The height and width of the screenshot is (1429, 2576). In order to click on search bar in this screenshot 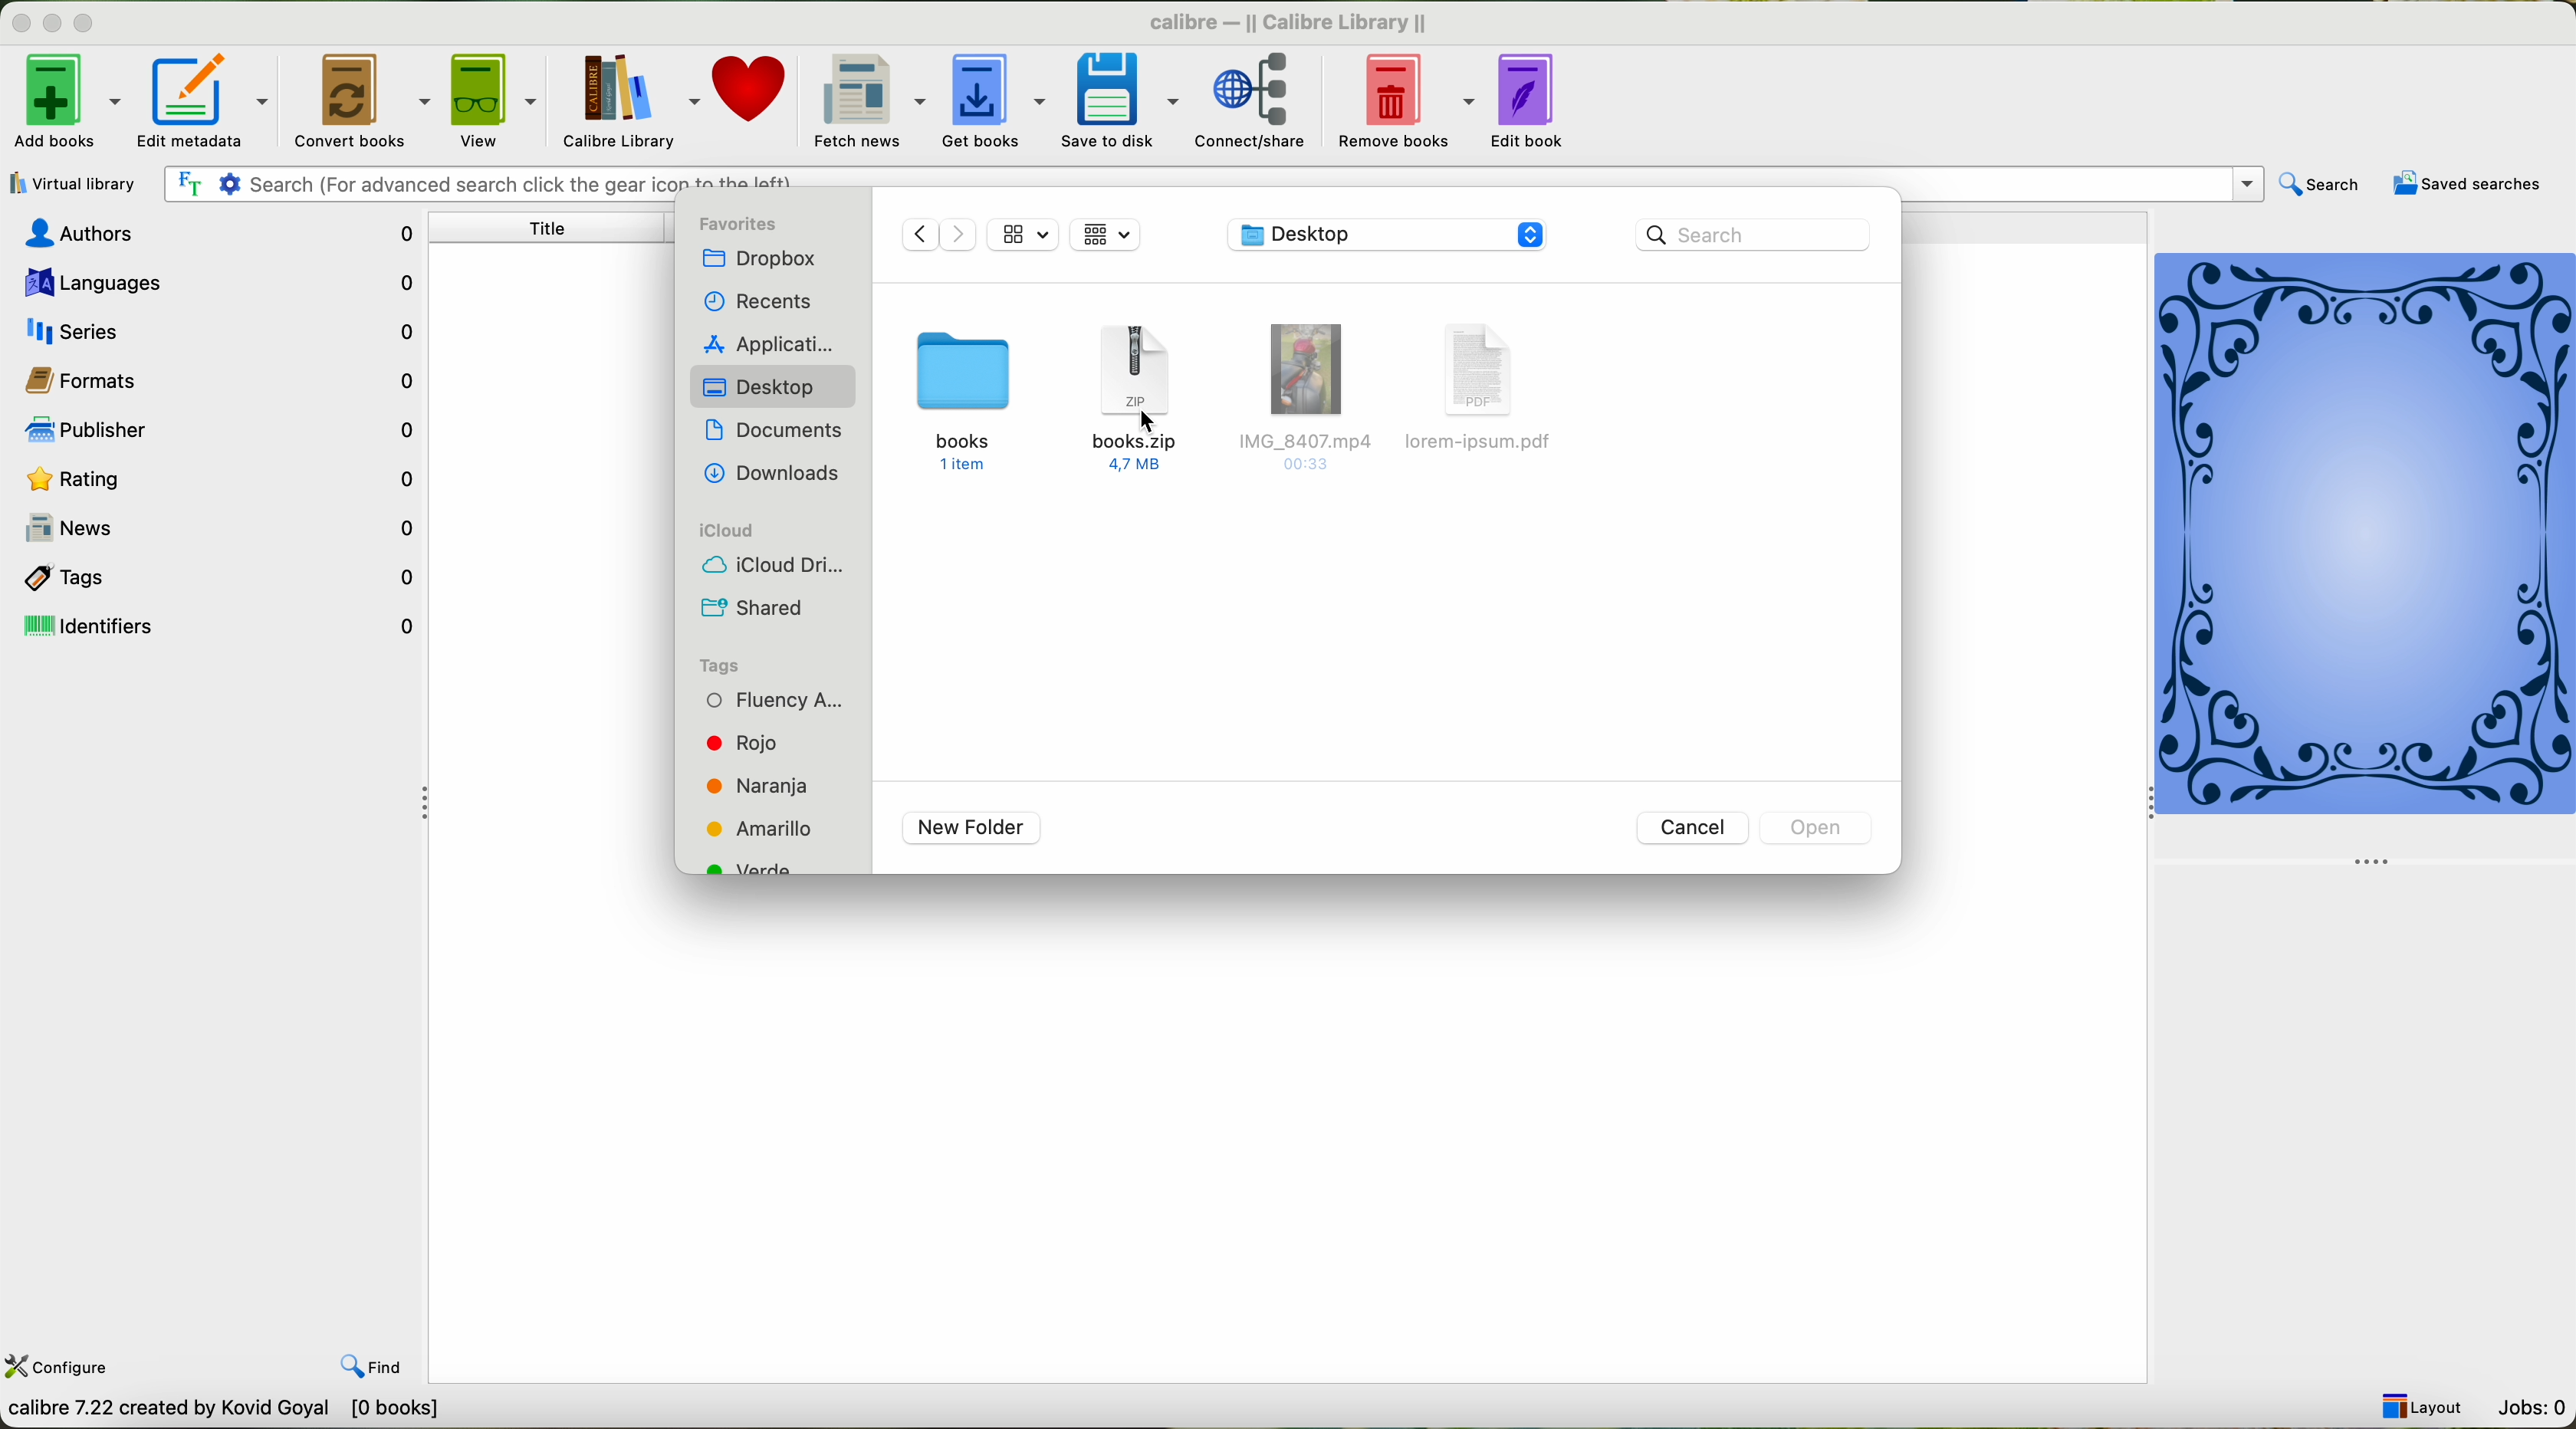, I will do `click(1212, 183)`.